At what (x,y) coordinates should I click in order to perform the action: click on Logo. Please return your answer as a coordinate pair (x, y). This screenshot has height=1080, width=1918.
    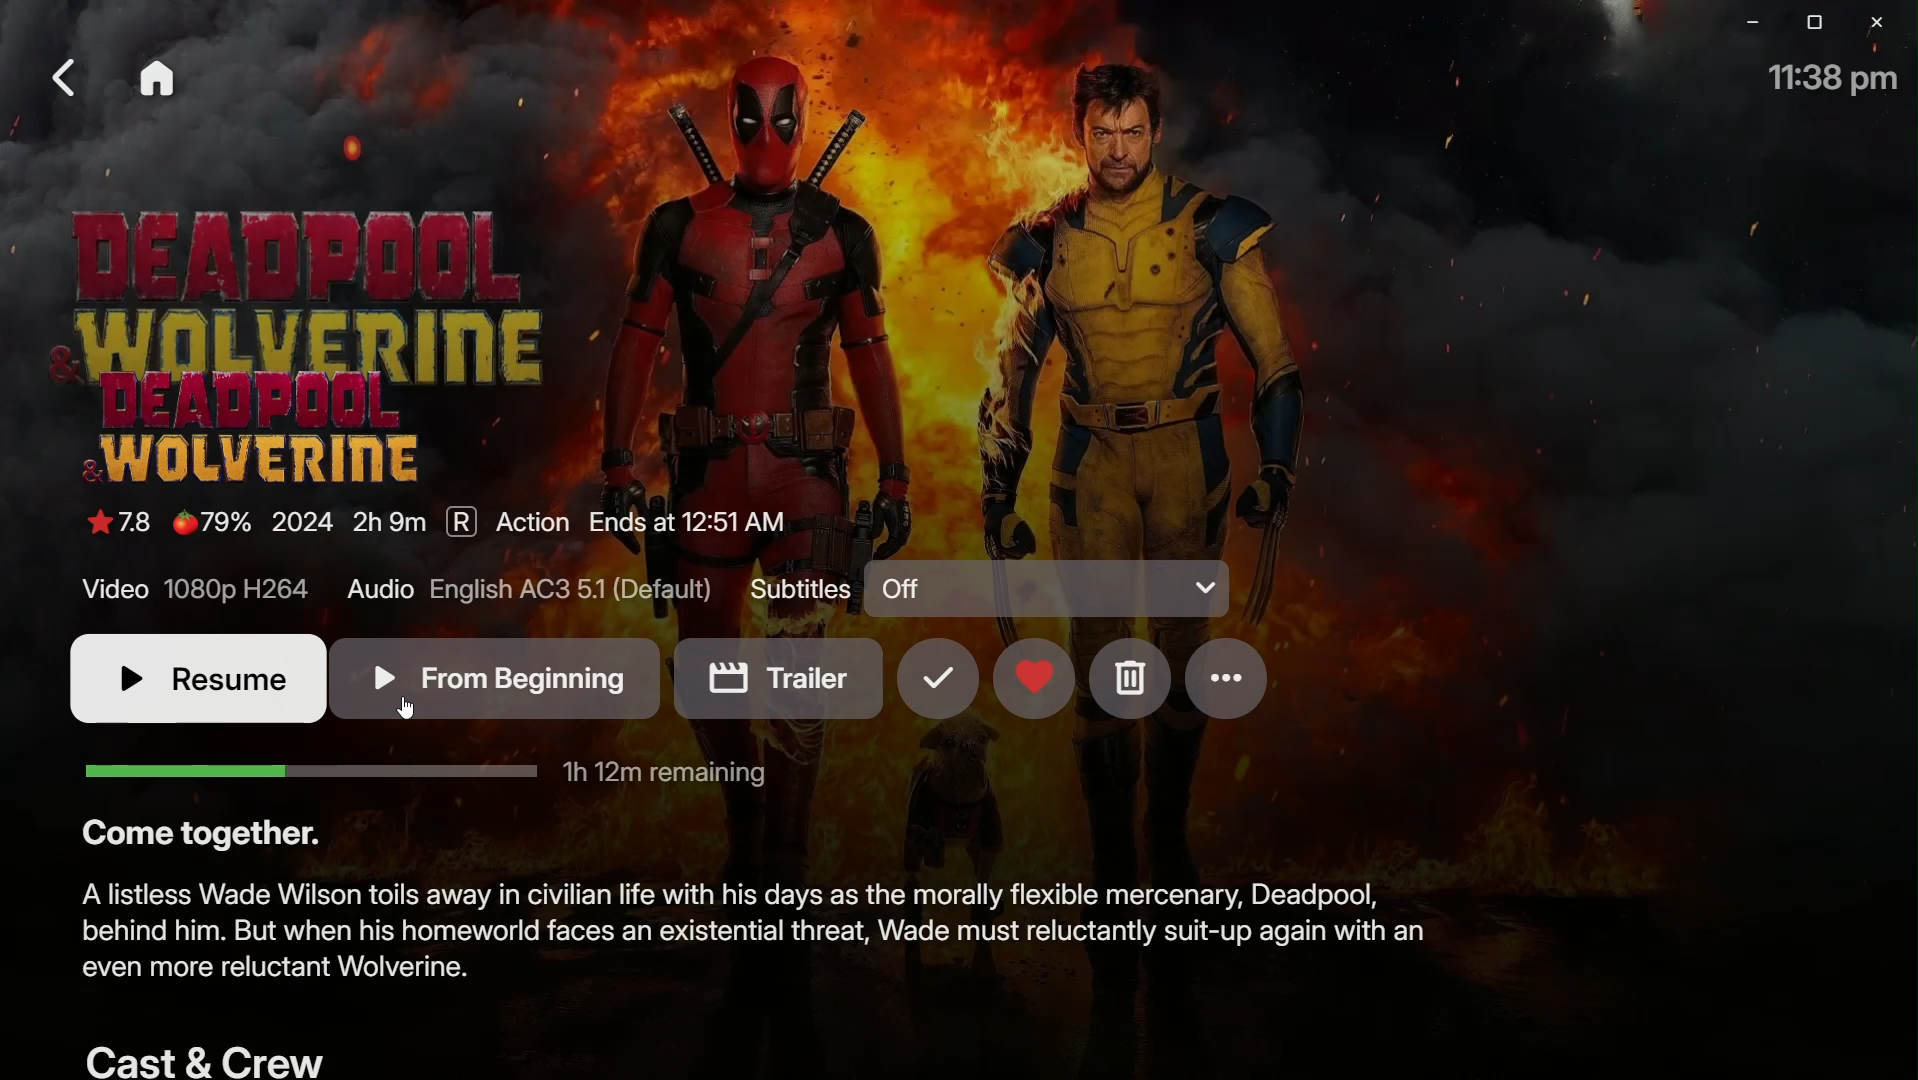
    Looking at the image, I should click on (269, 427).